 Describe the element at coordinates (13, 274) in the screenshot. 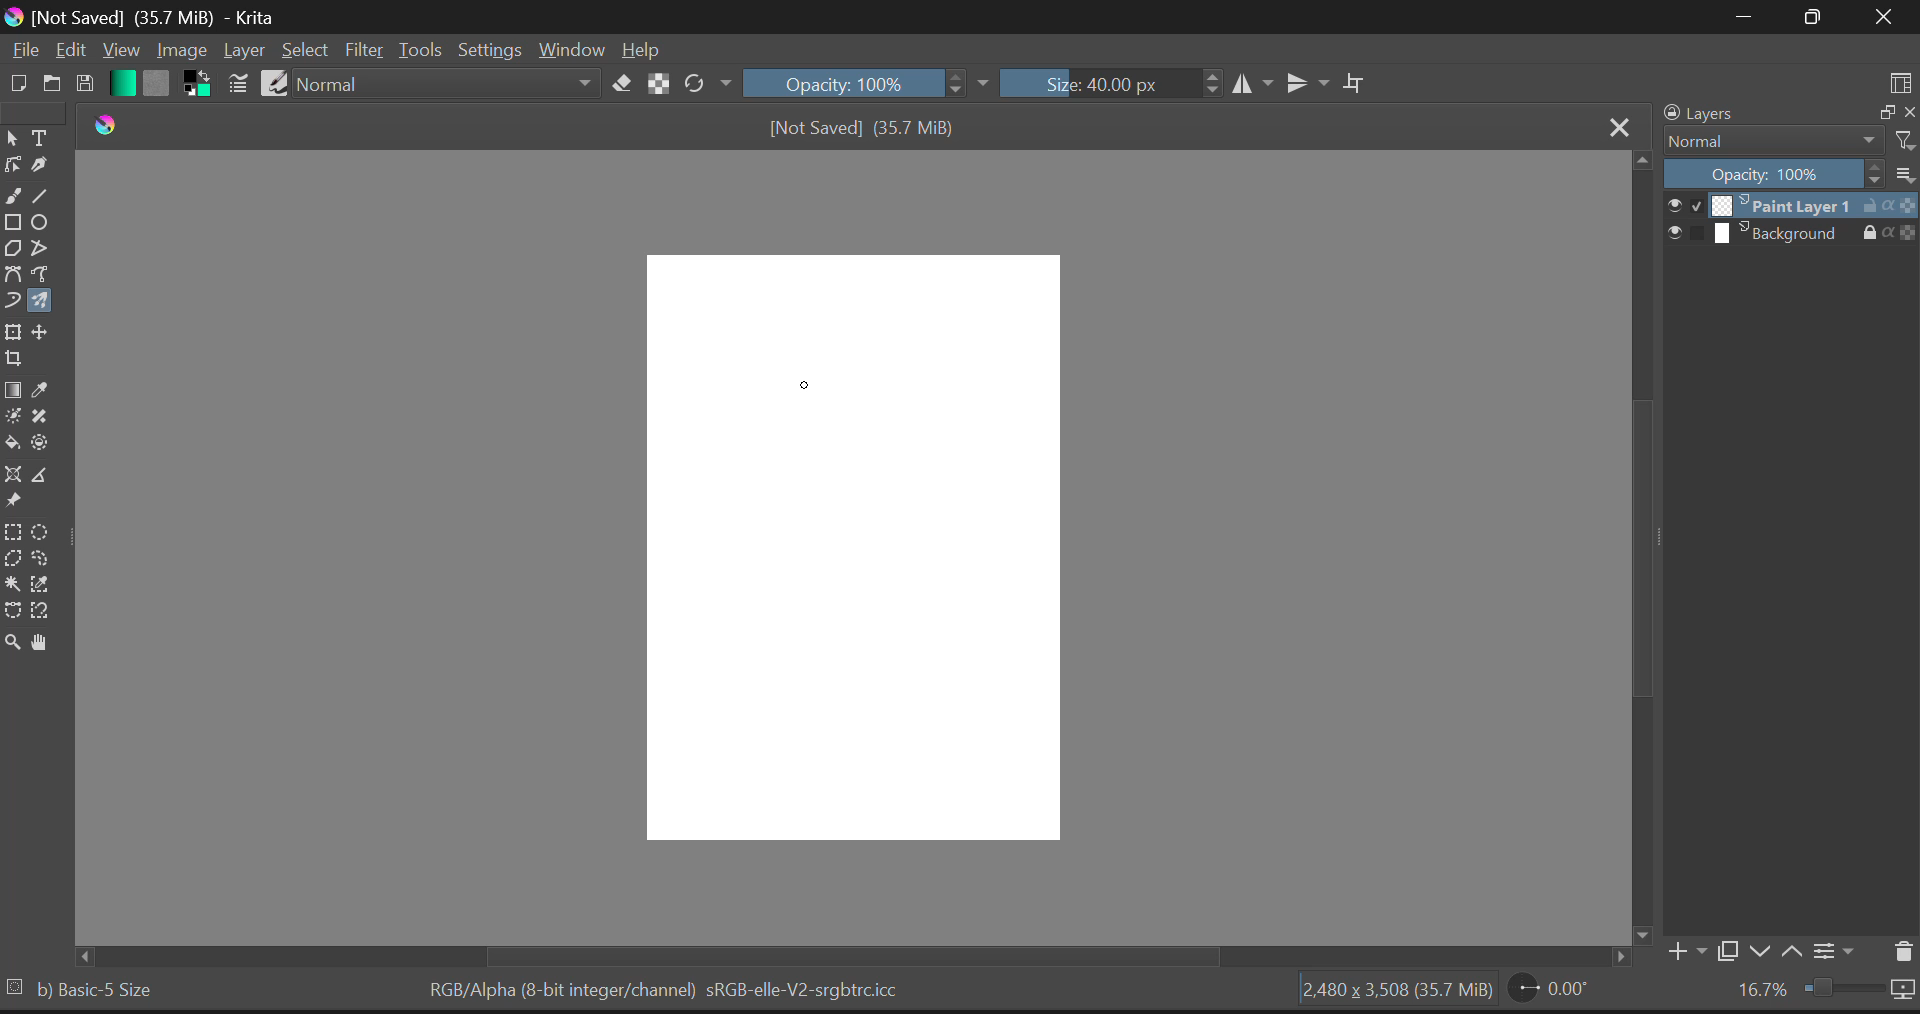

I see `Bezier Curve` at that location.